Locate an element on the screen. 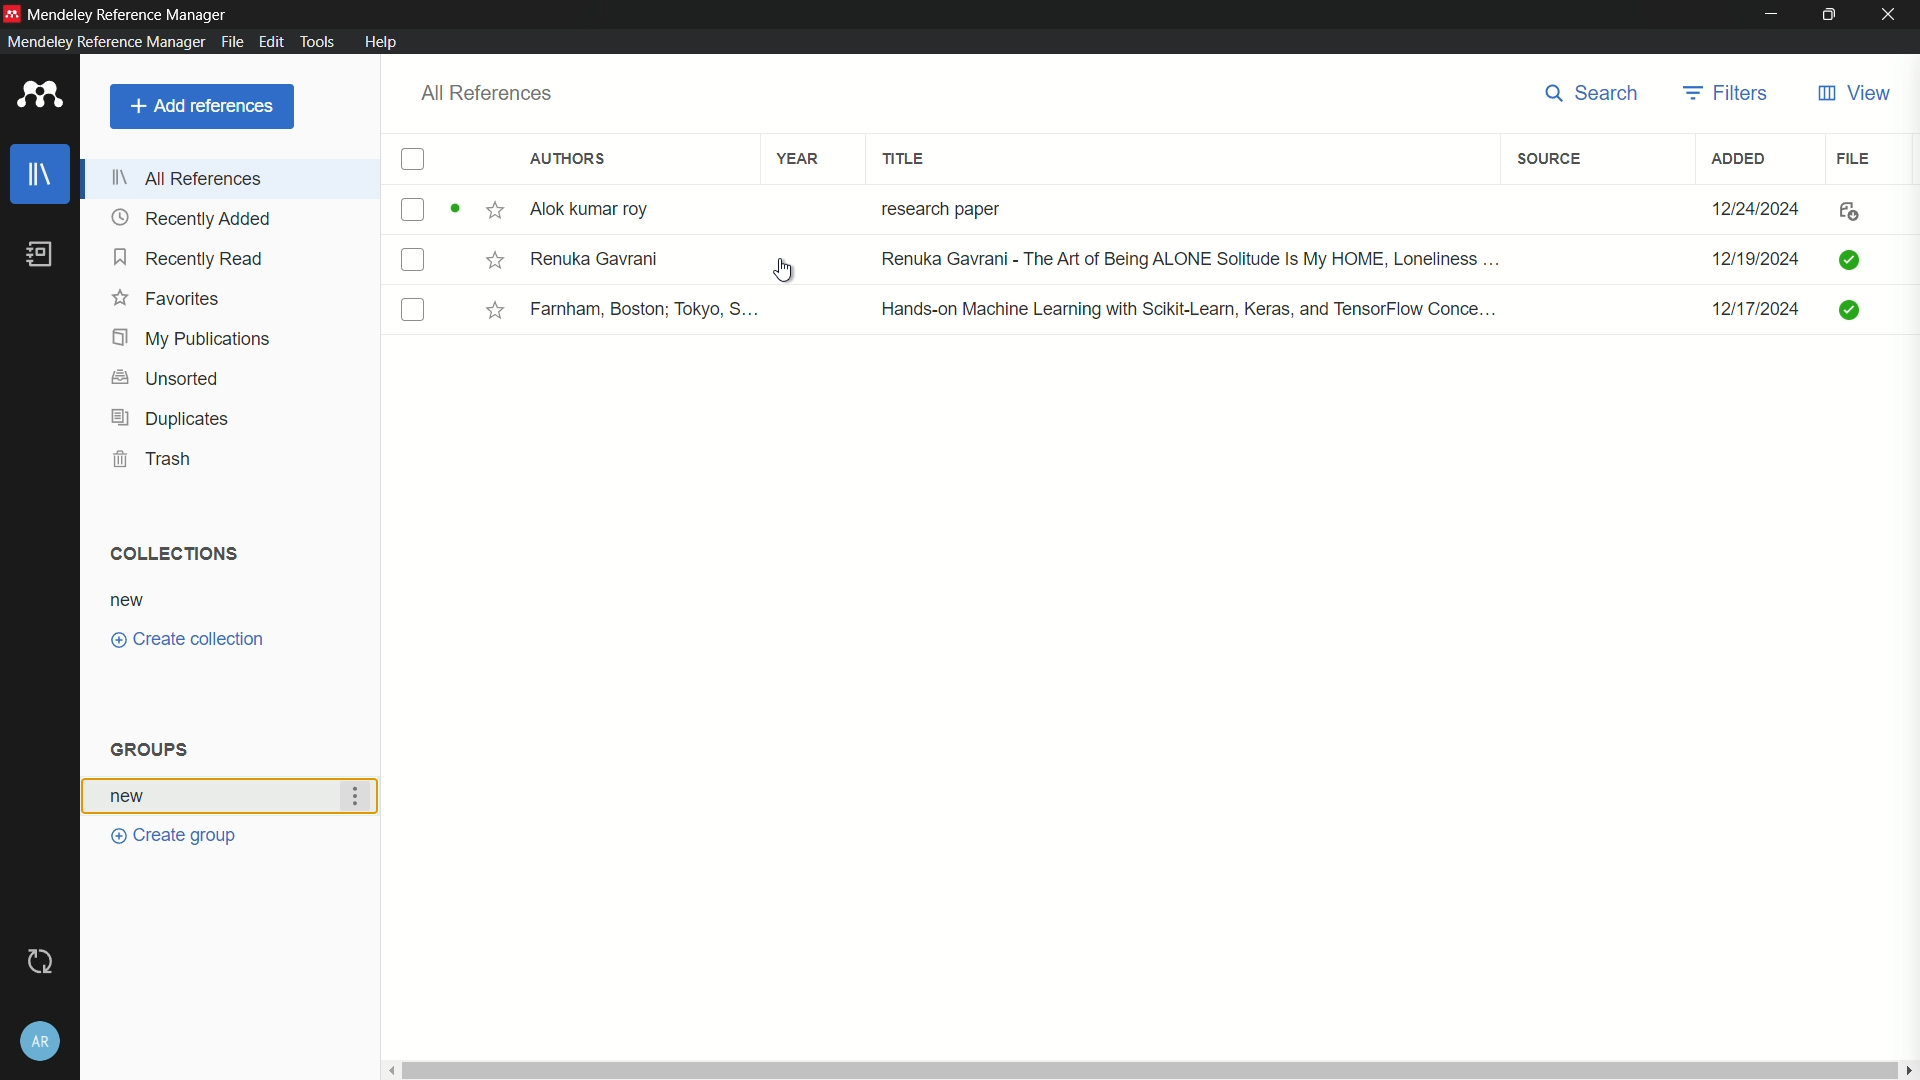 This screenshot has height=1080, width=1920. file is located at coordinates (1856, 157).